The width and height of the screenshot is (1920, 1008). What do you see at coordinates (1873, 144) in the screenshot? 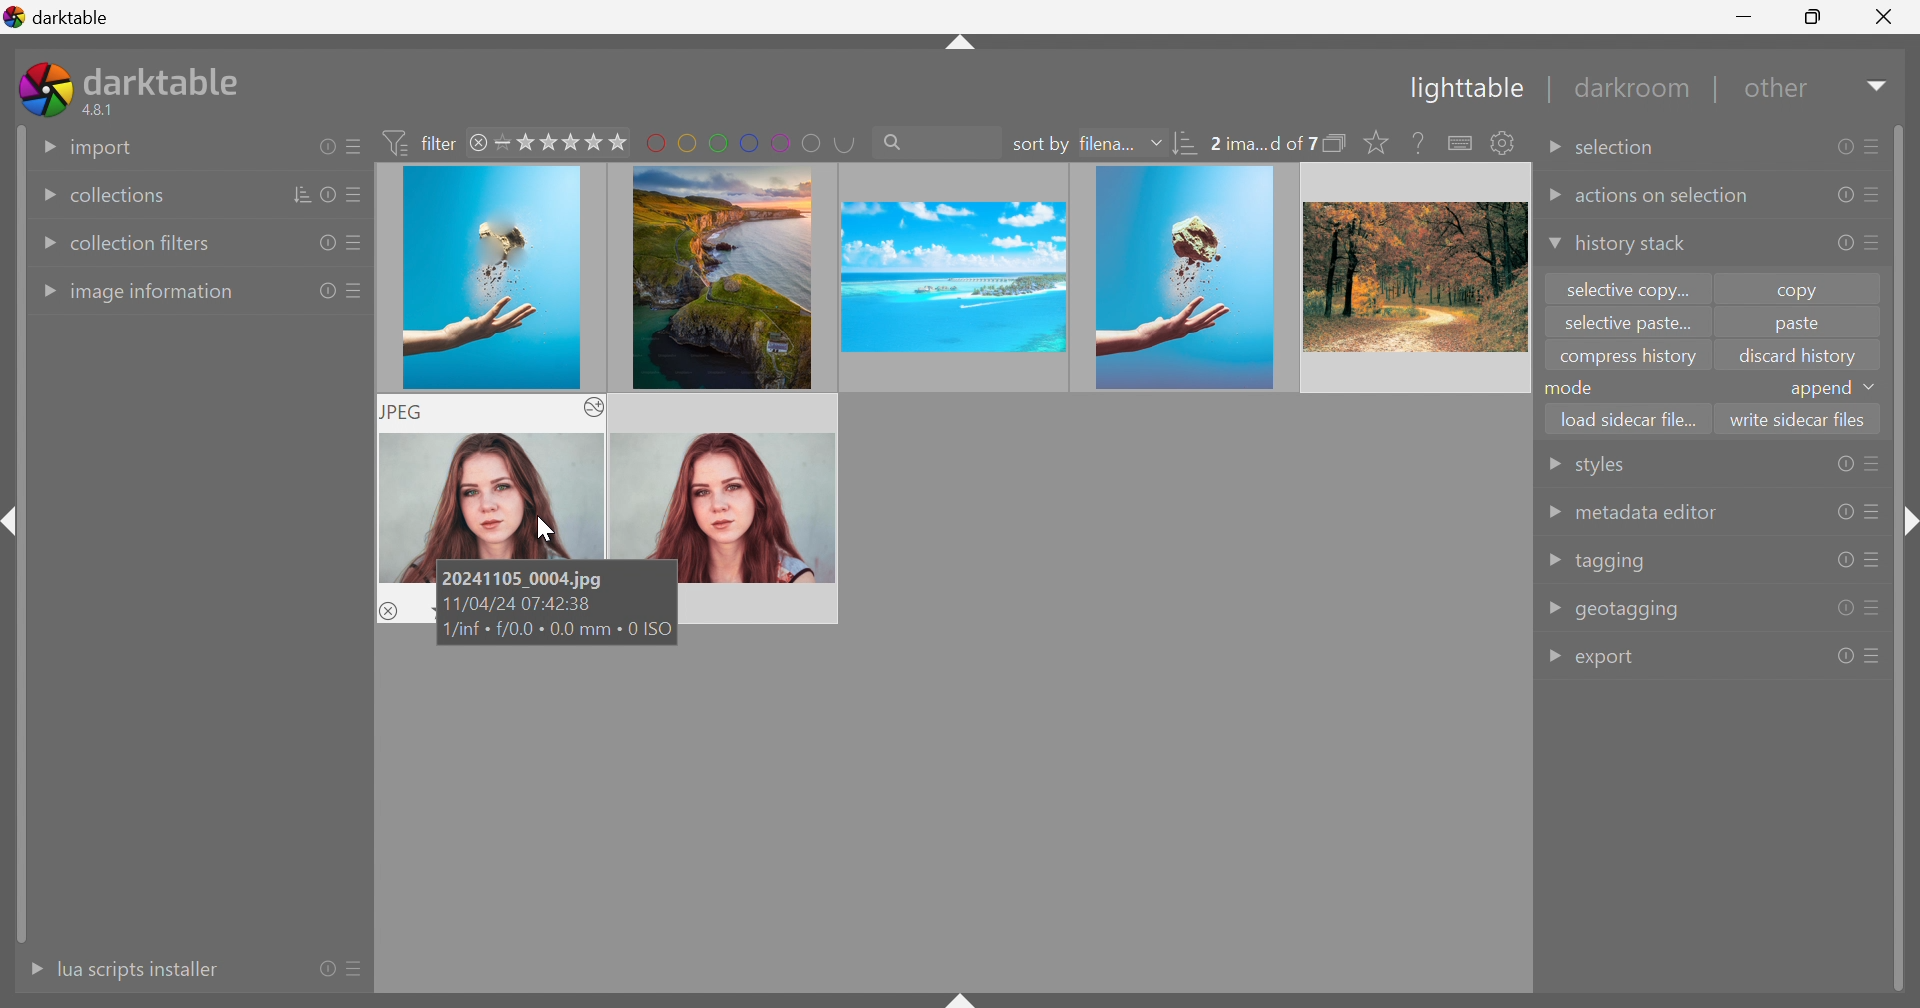
I see `presets` at bounding box center [1873, 144].